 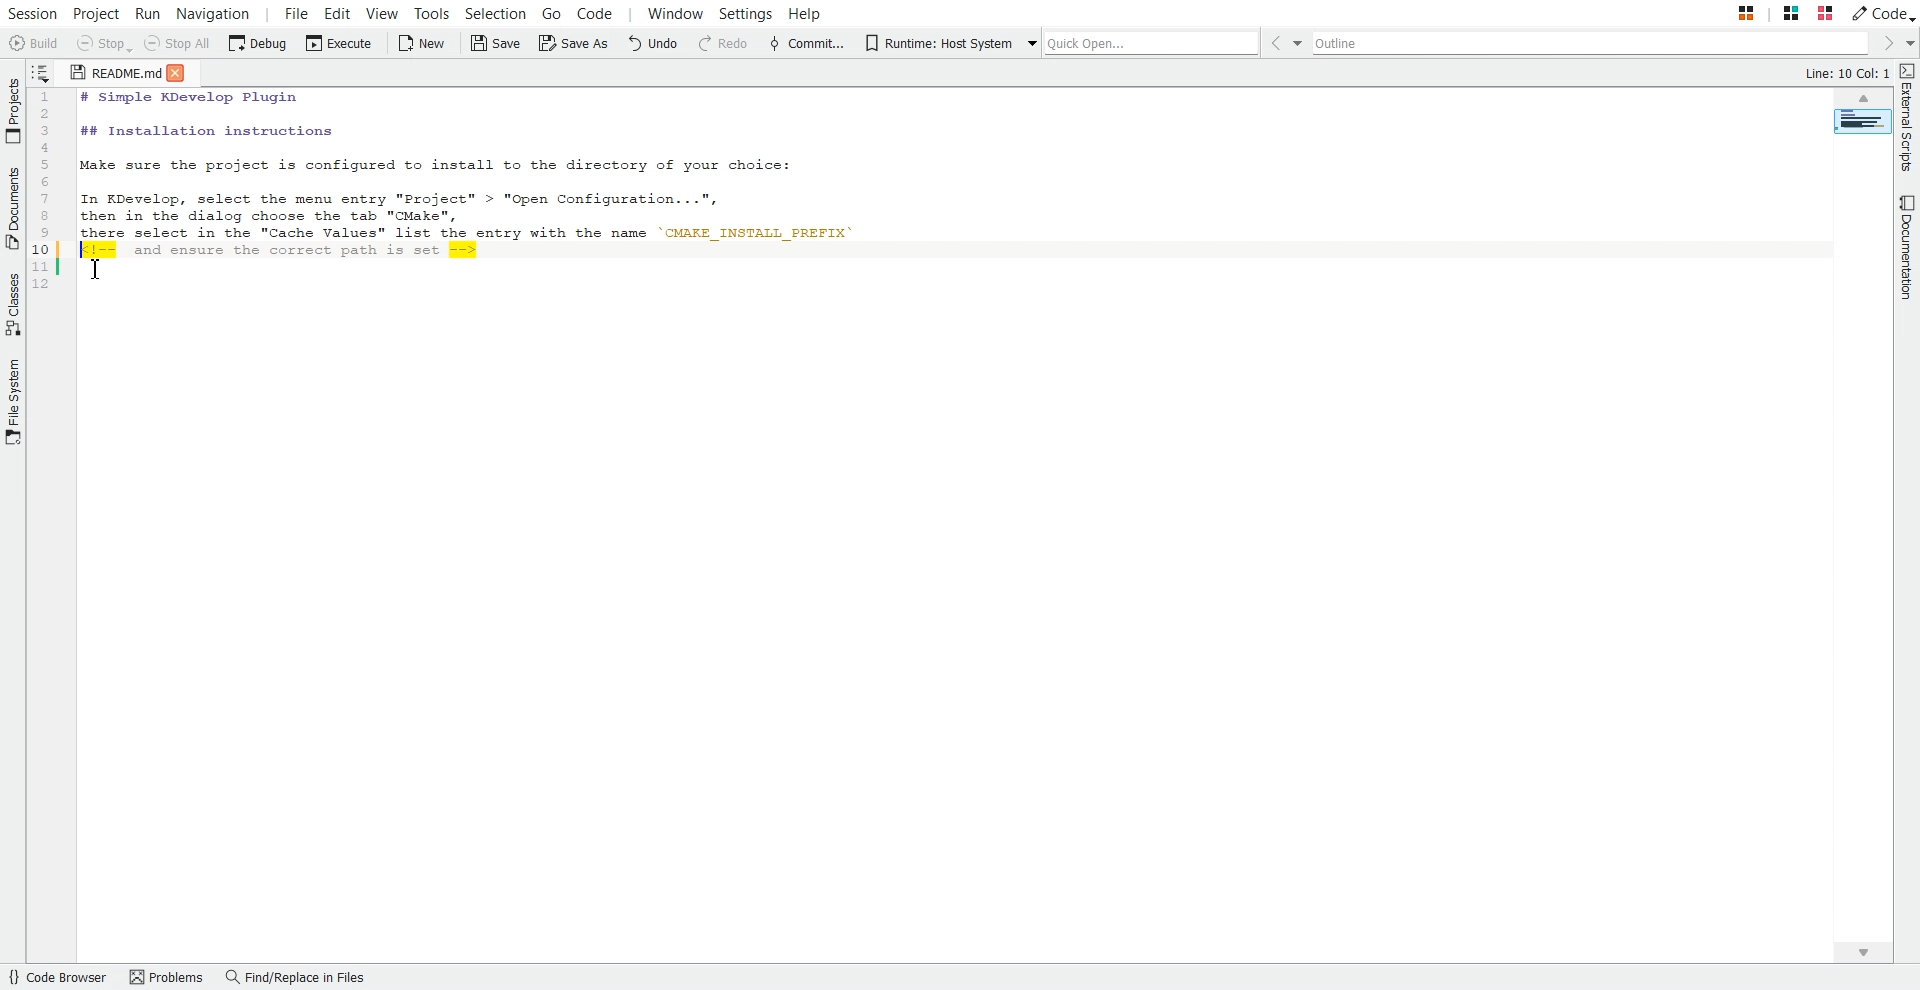 What do you see at coordinates (297, 12) in the screenshot?
I see `File` at bounding box center [297, 12].